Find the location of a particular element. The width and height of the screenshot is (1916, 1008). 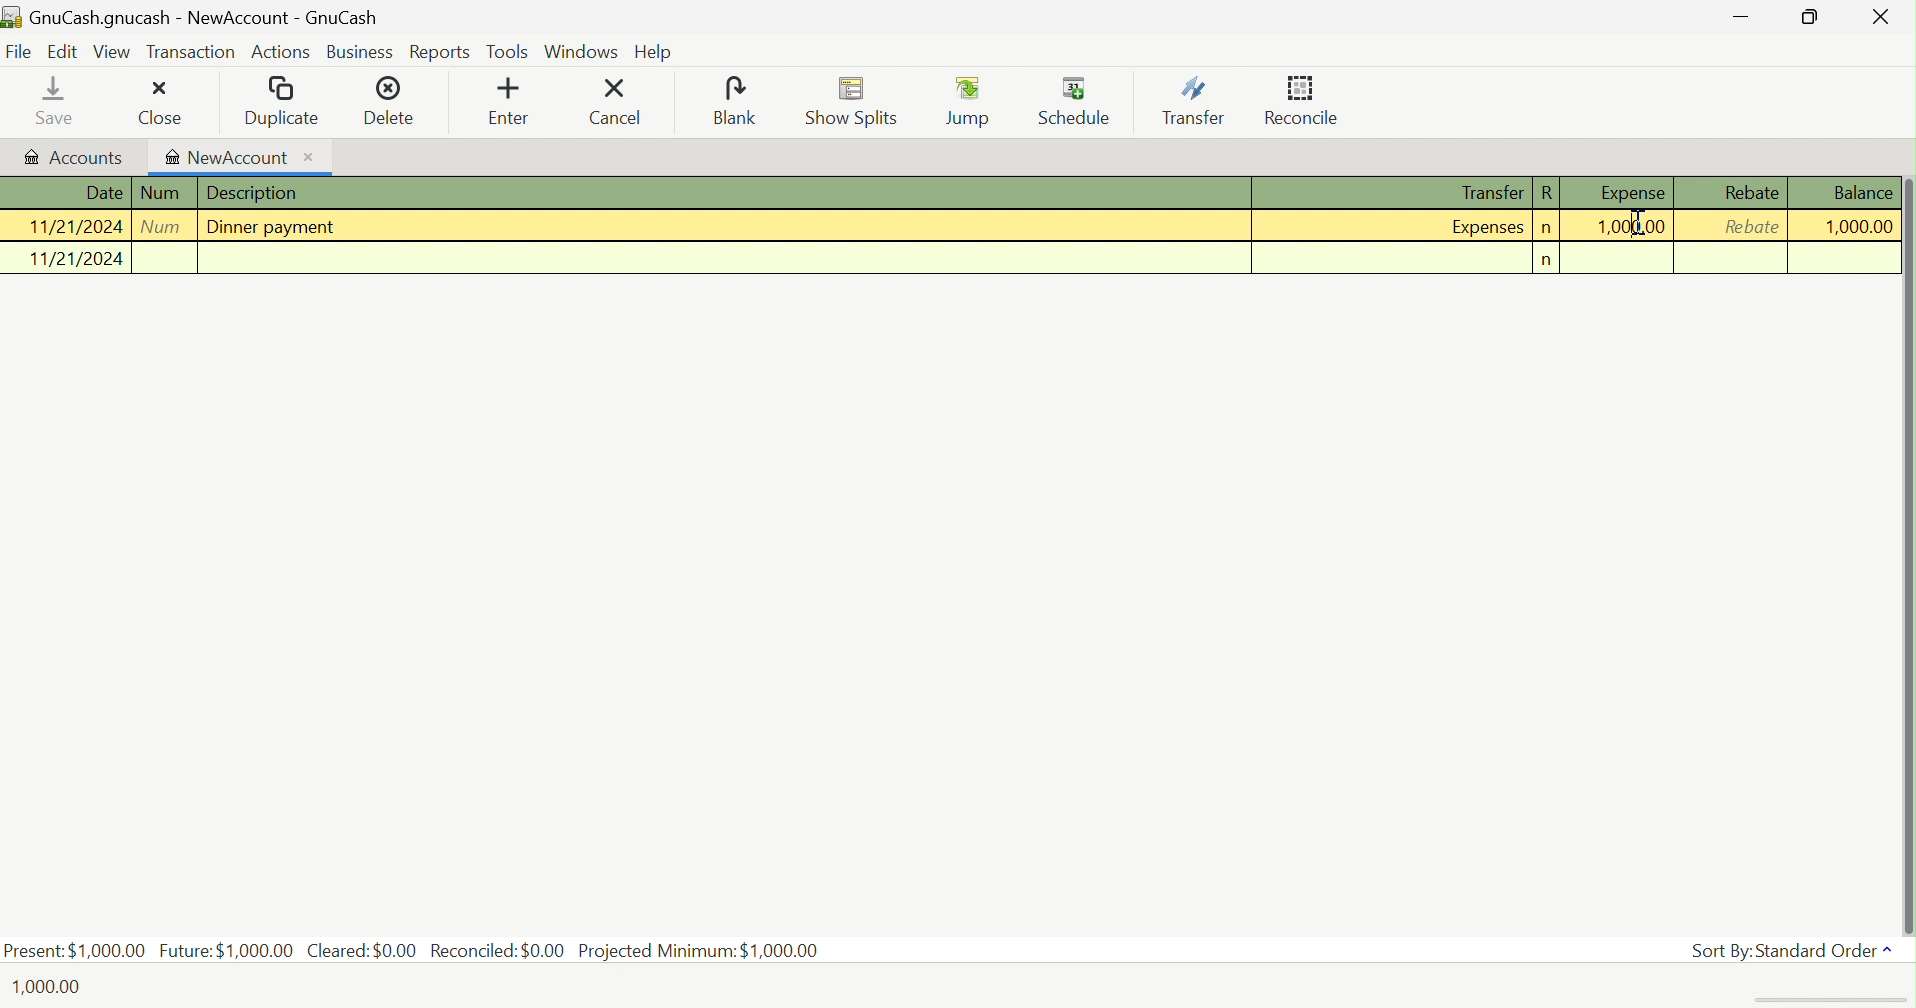

Future: $1000.00 is located at coordinates (226, 948).